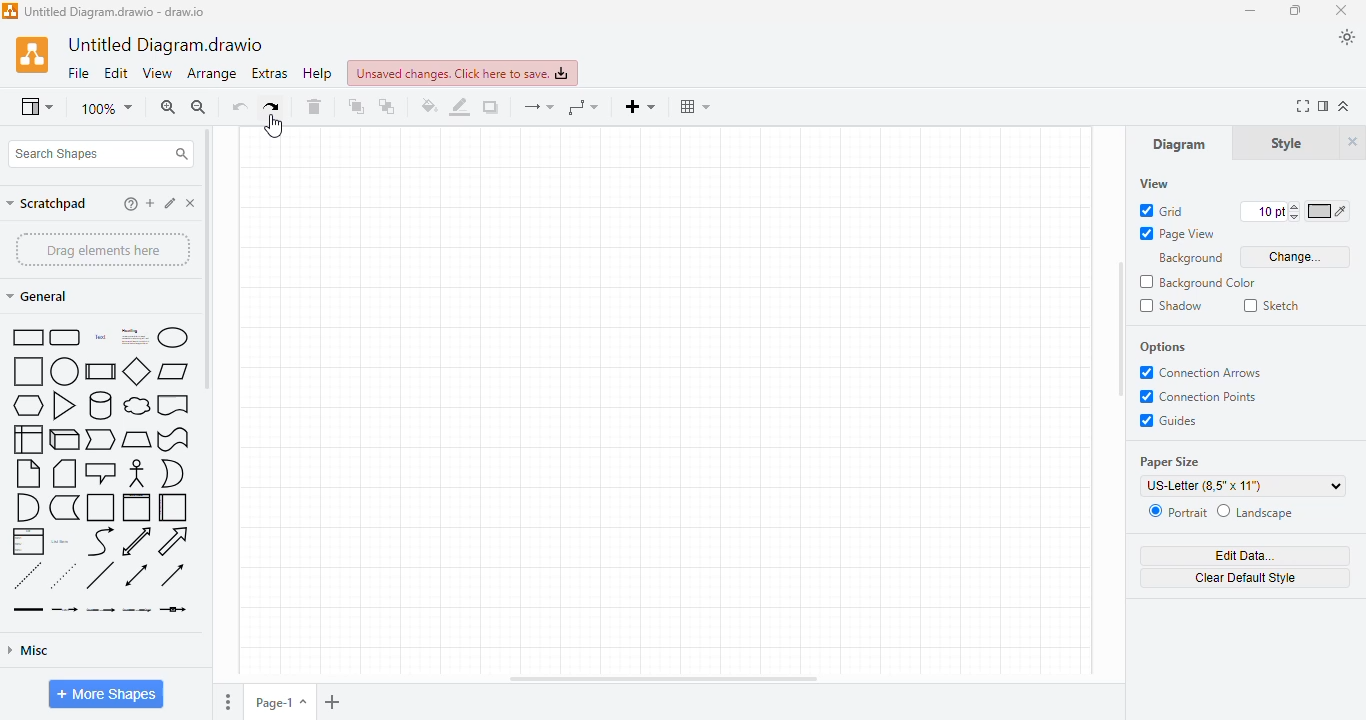 The width and height of the screenshot is (1366, 720). Describe the element at coordinates (27, 336) in the screenshot. I see `rectangle` at that location.